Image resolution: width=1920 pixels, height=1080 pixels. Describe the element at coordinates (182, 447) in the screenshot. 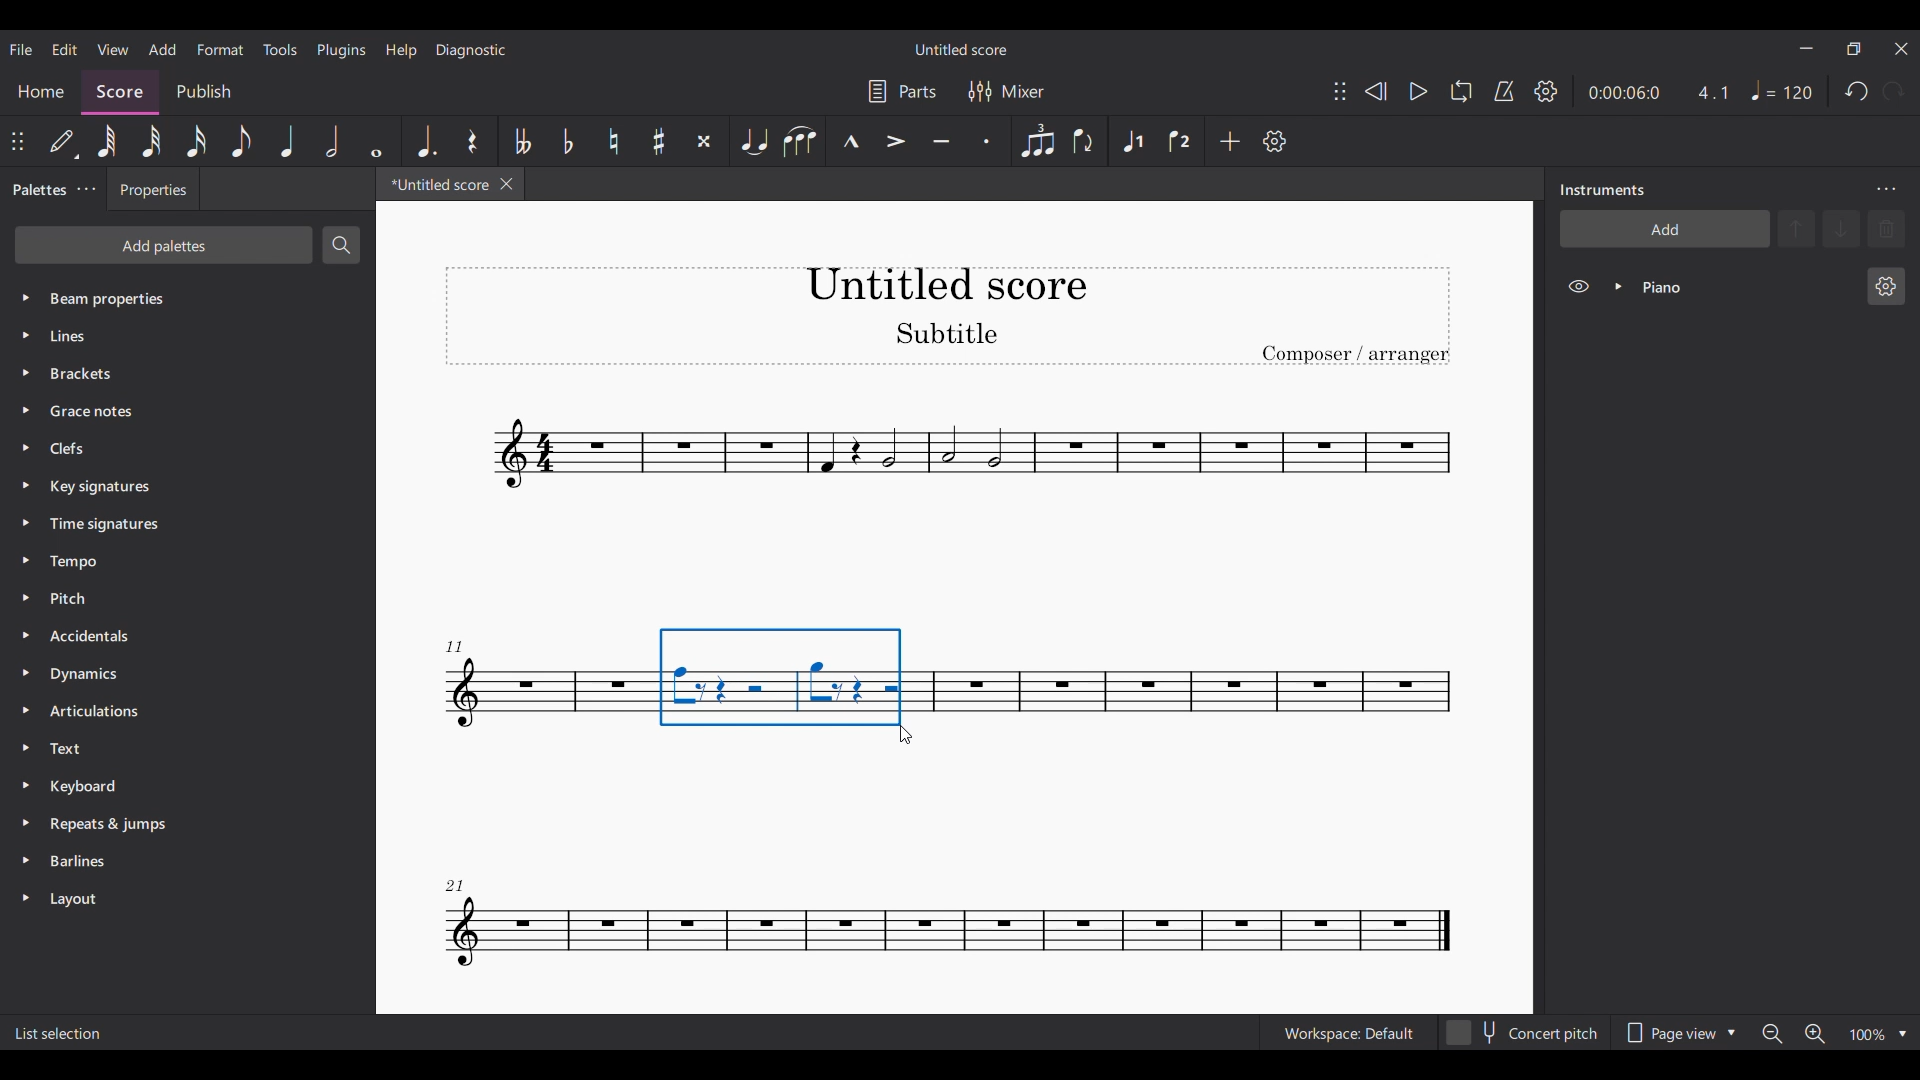

I see `Clefs` at that location.